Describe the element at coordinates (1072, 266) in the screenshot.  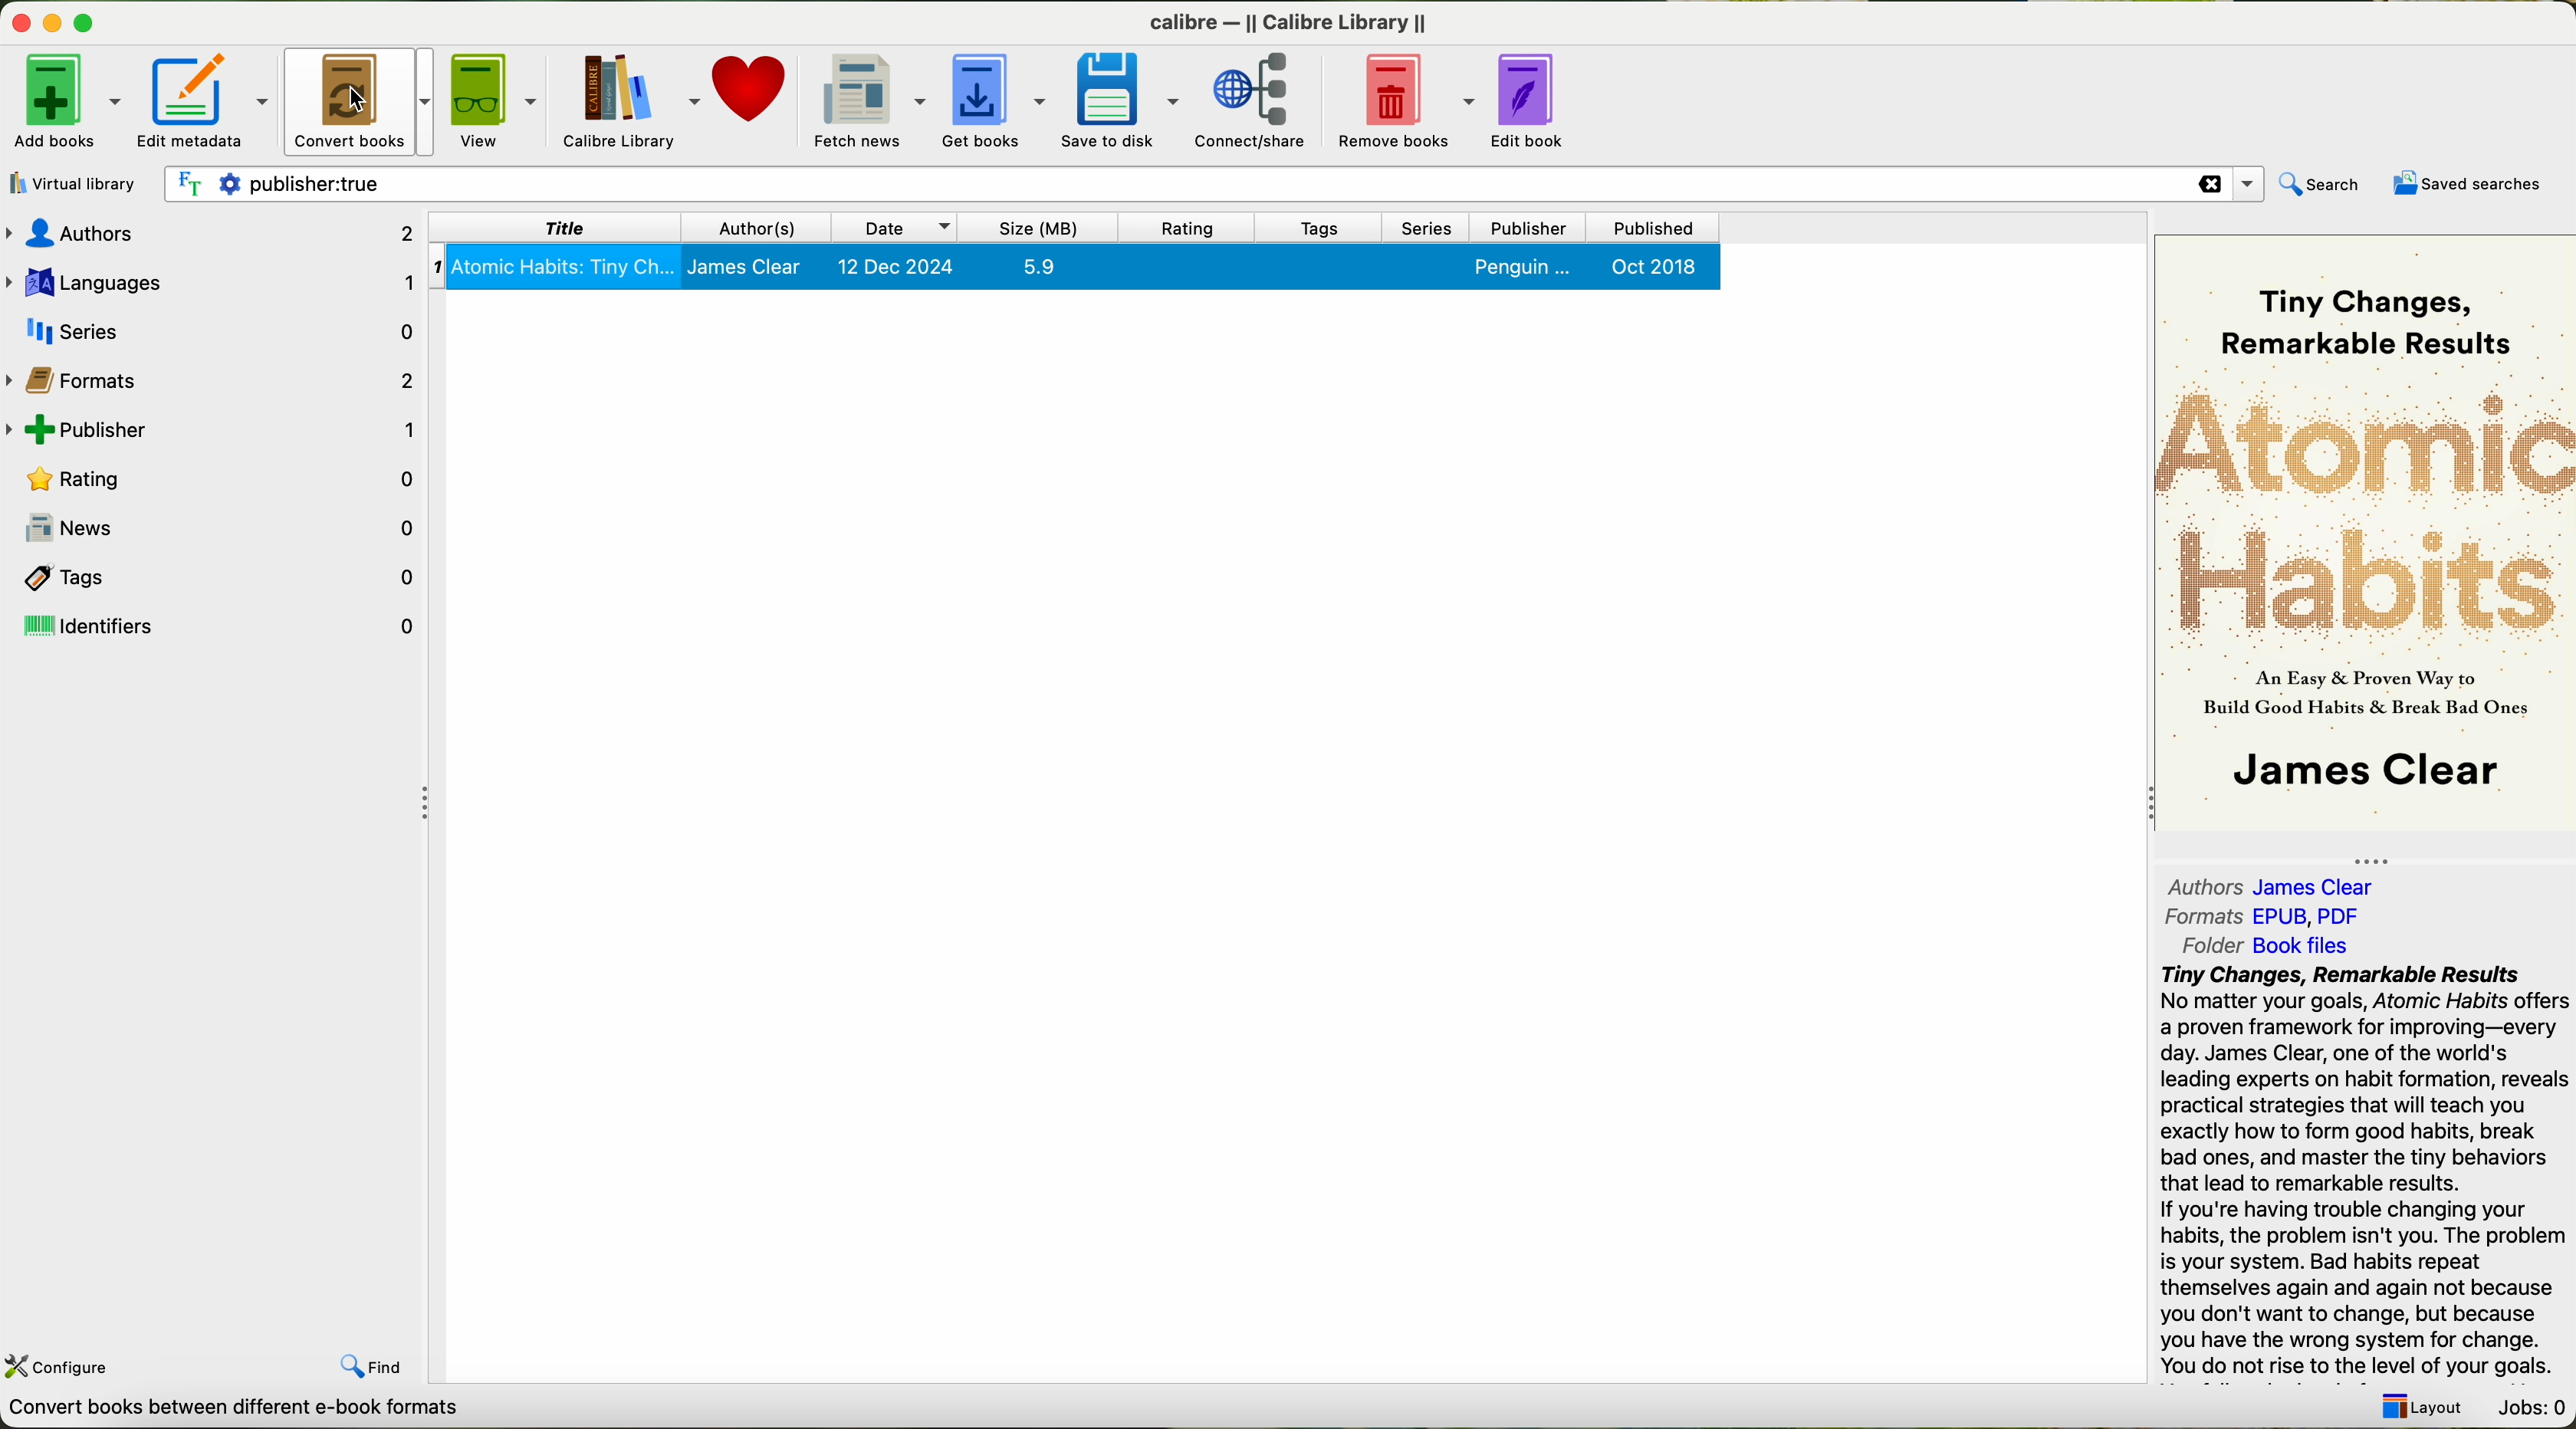
I see `book selected` at that location.